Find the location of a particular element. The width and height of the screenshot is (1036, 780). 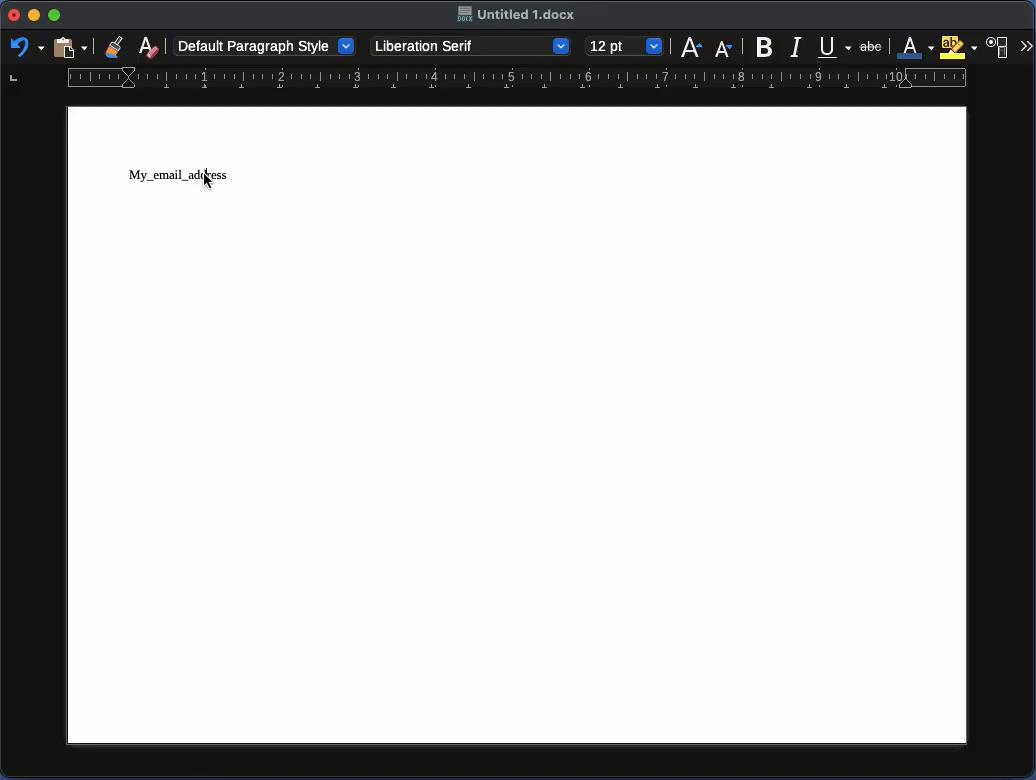

Clone formatting is located at coordinates (115, 46).